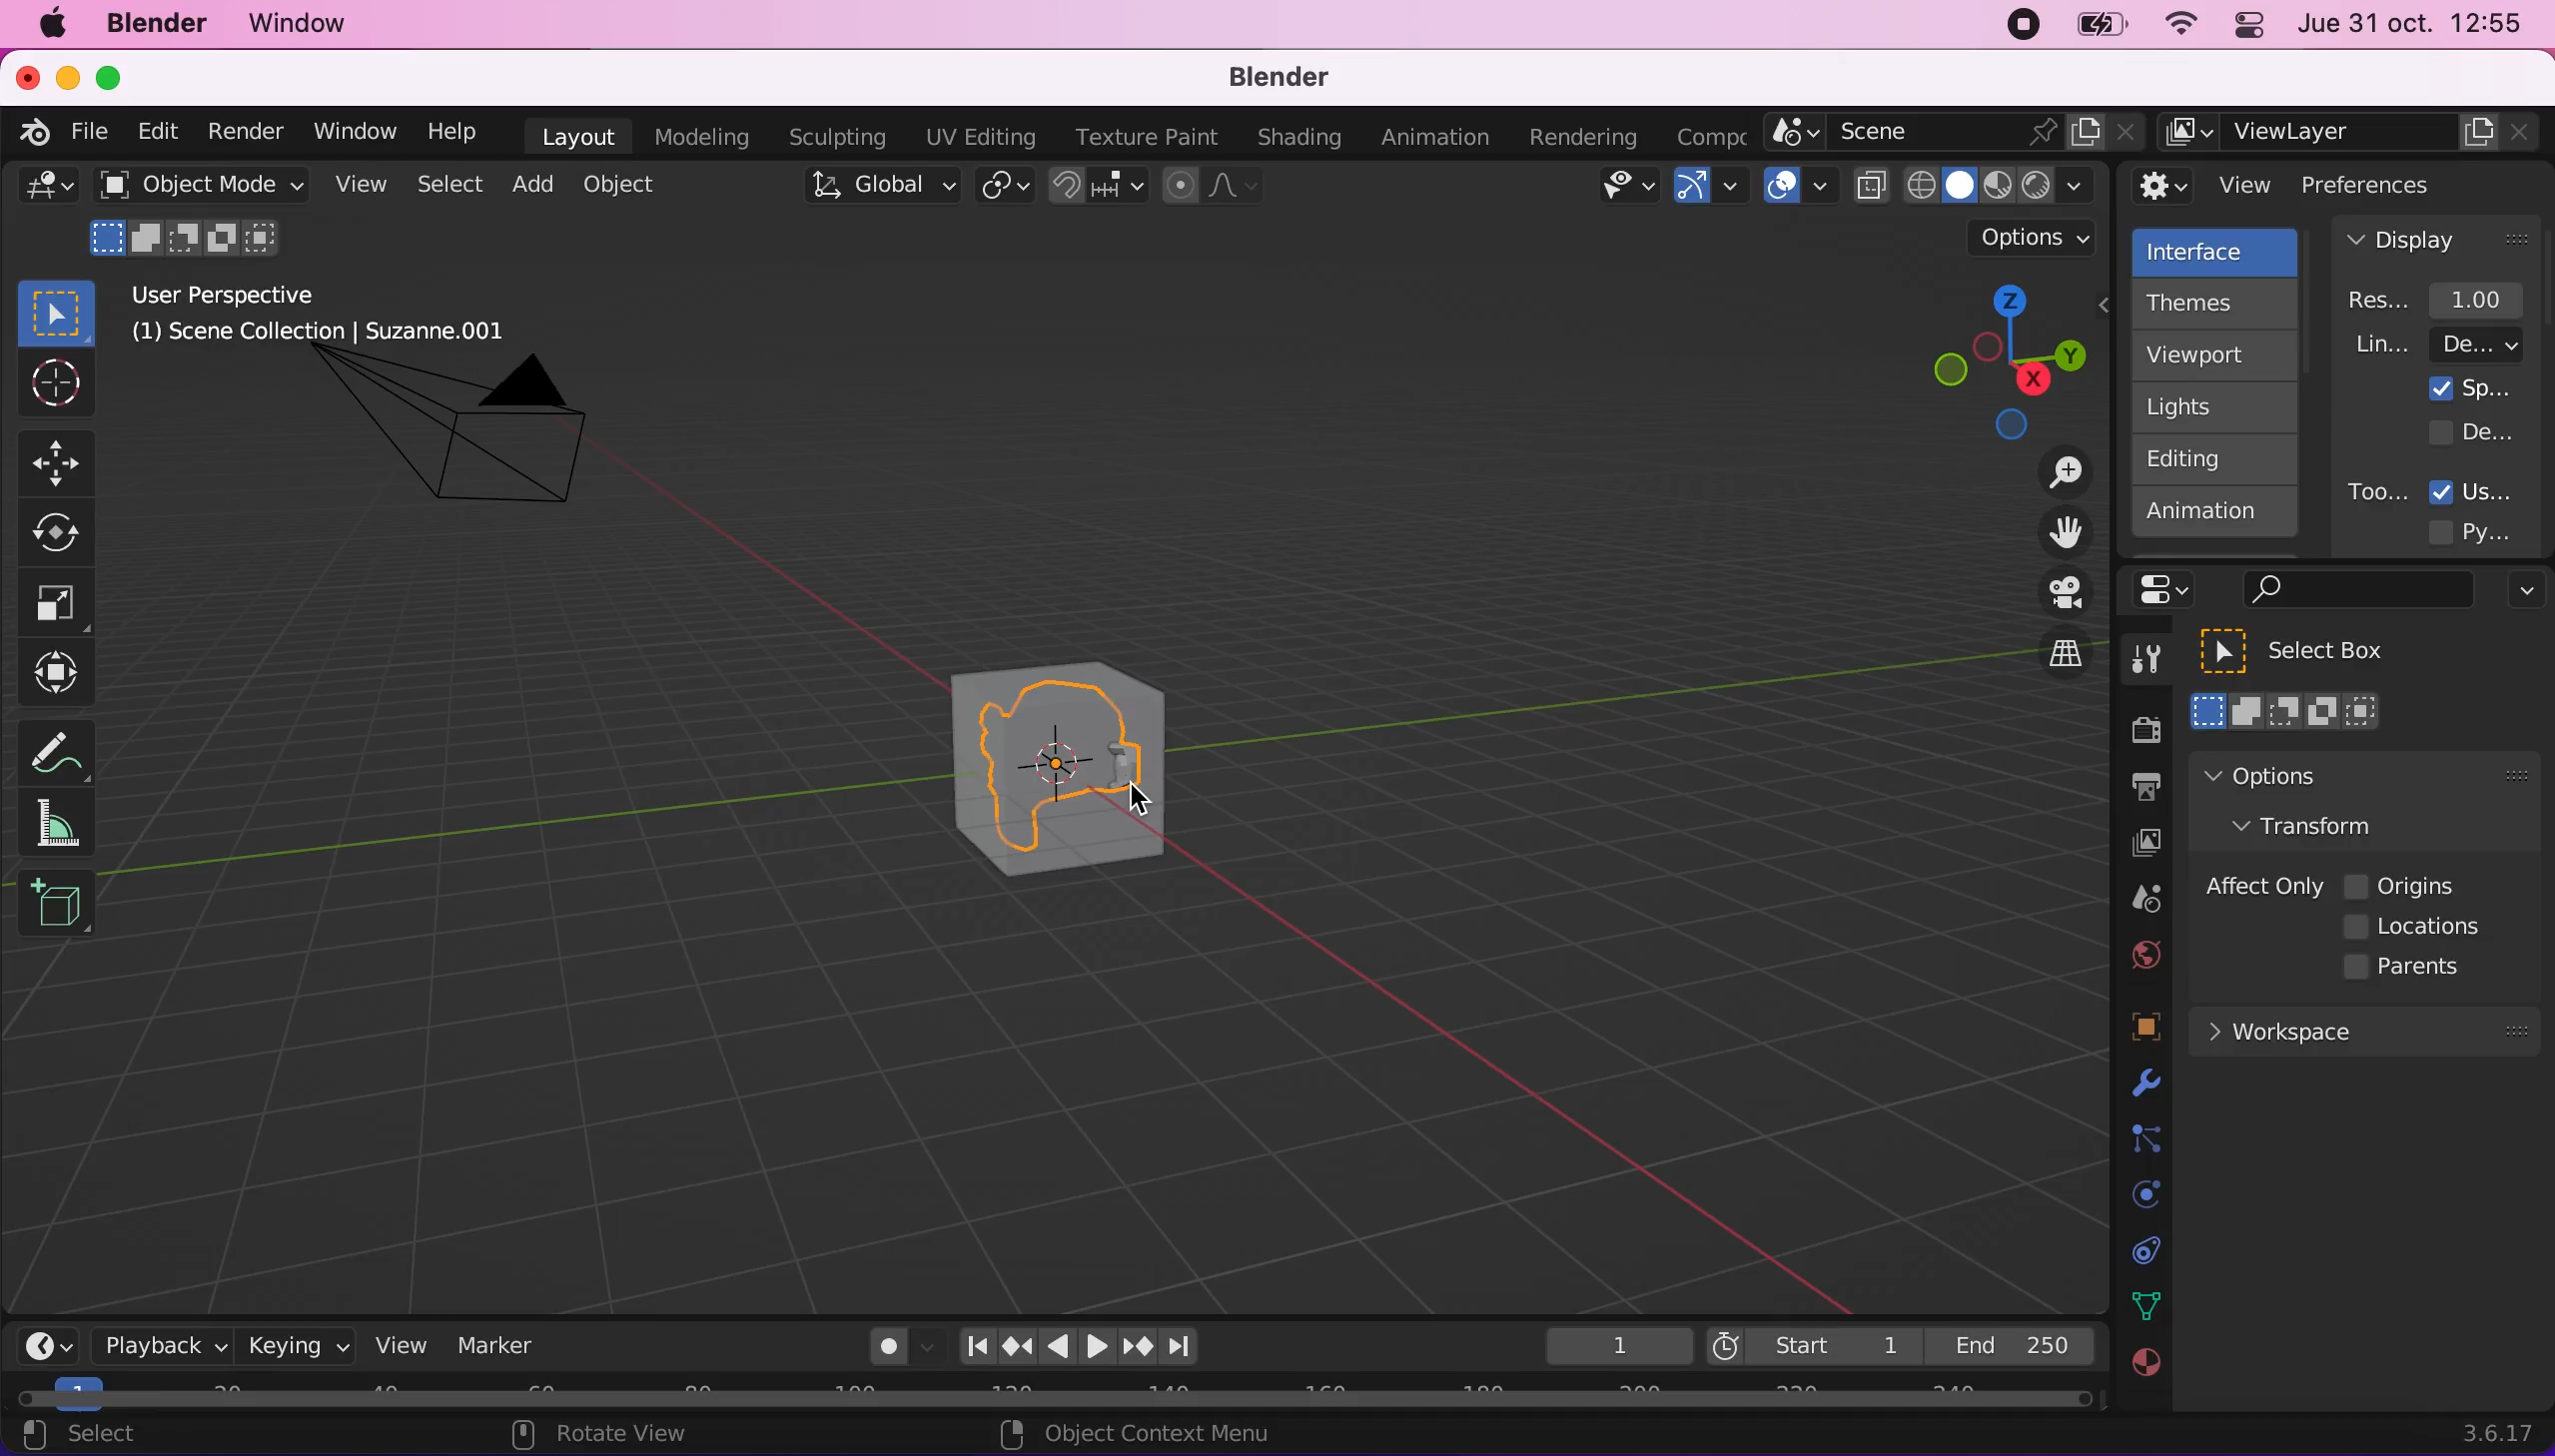 This screenshot has width=2555, height=1456. Describe the element at coordinates (101, 1436) in the screenshot. I see `select` at that location.